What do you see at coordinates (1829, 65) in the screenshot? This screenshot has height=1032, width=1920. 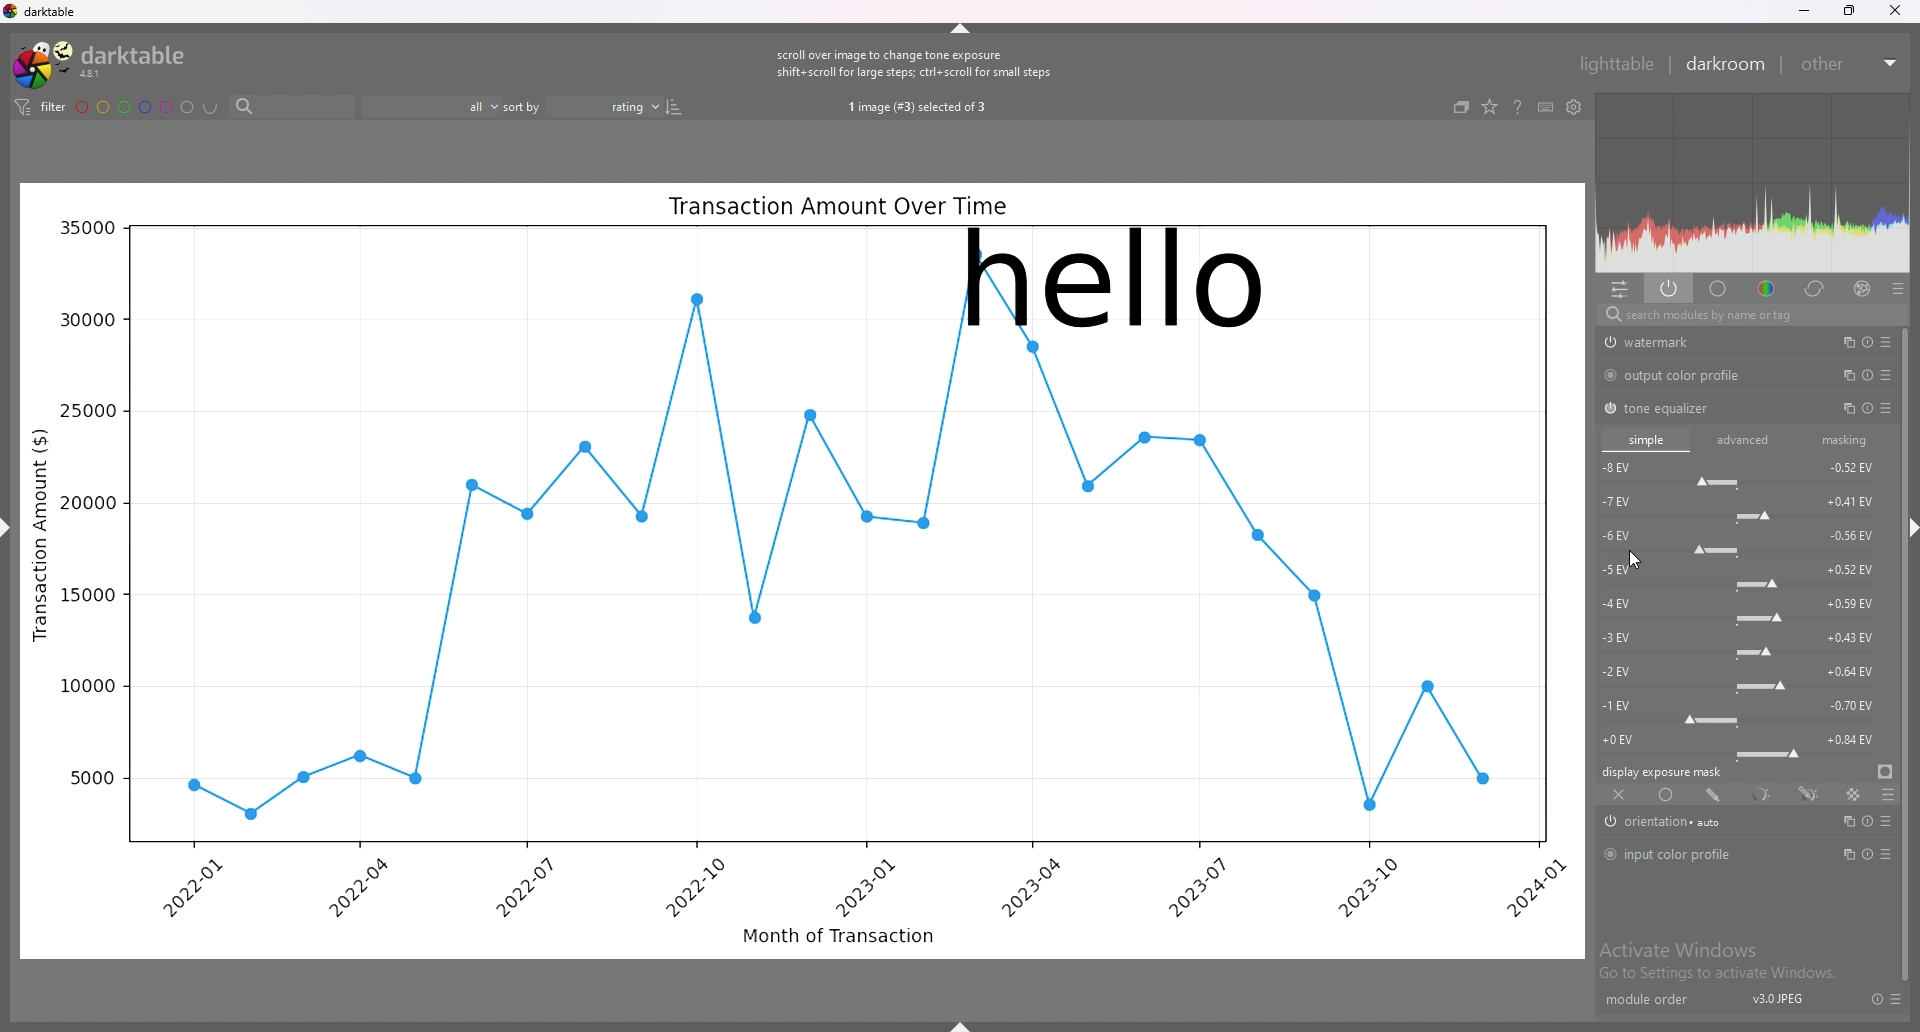 I see `other` at bounding box center [1829, 65].